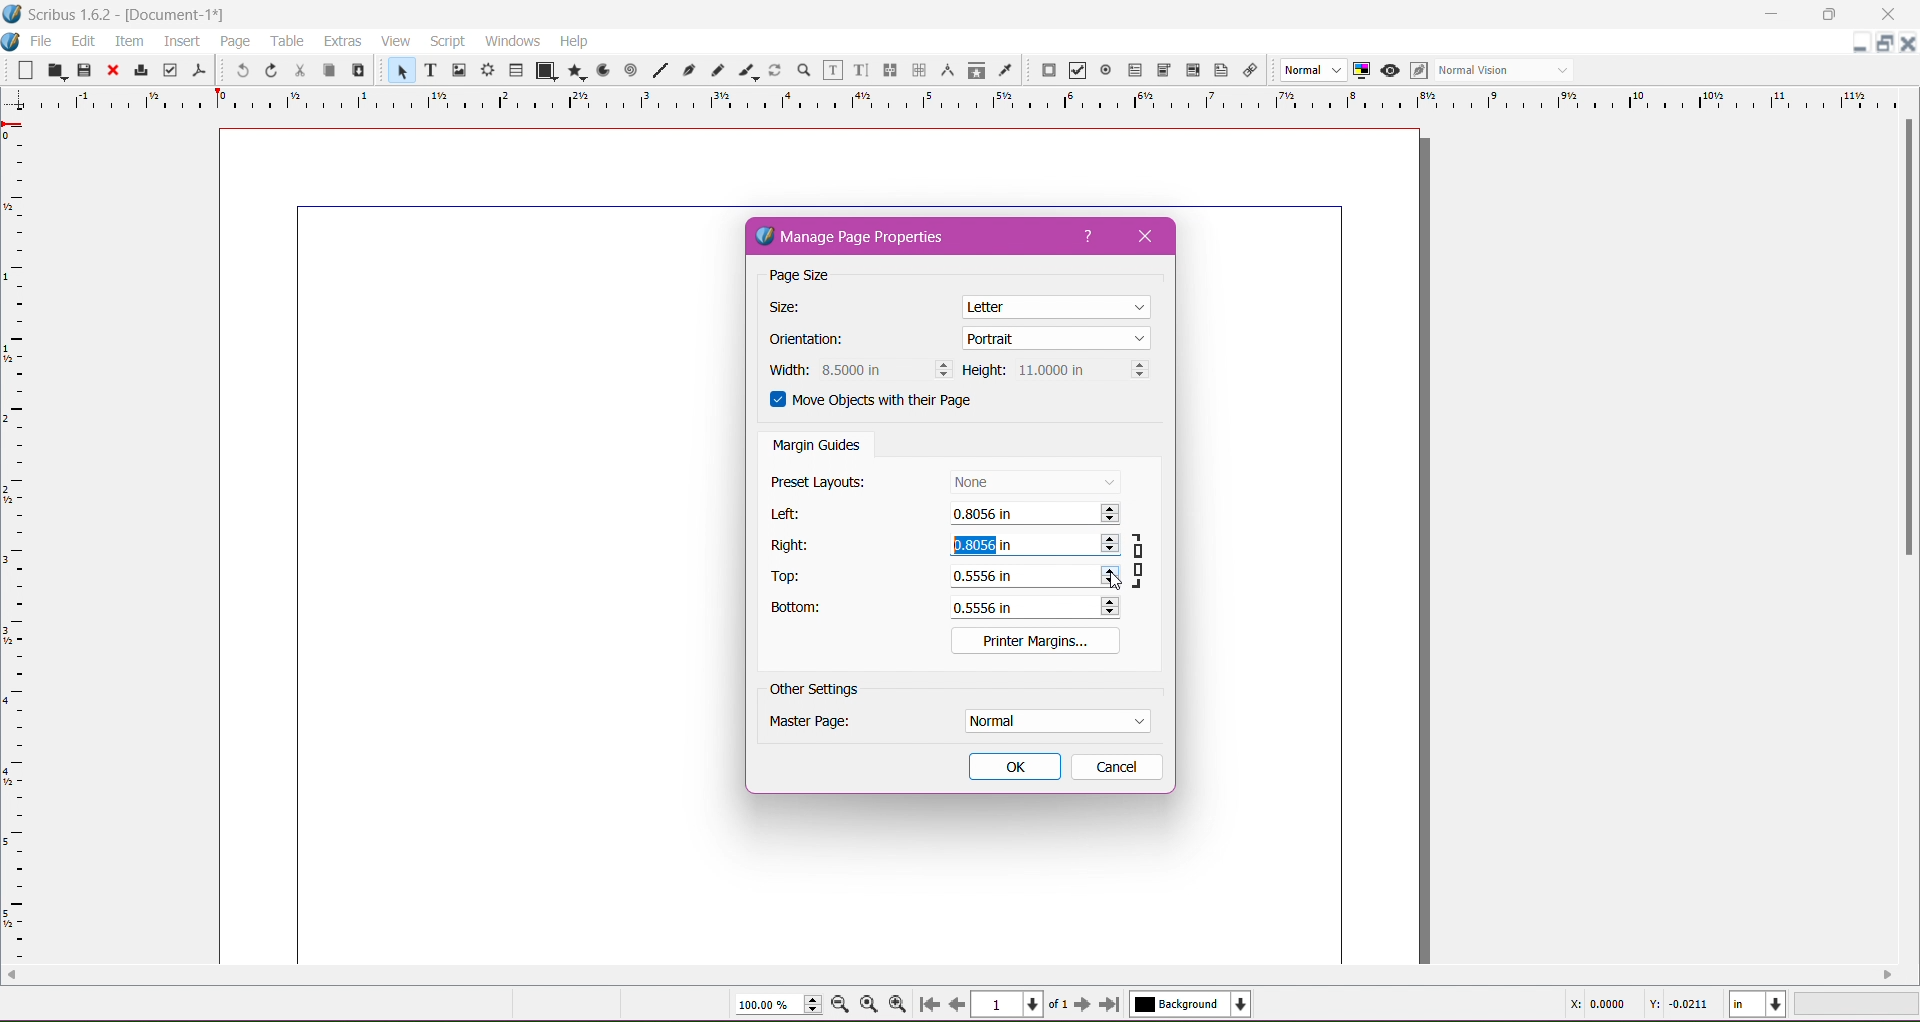  I want to click on Height, so click(984, 371).